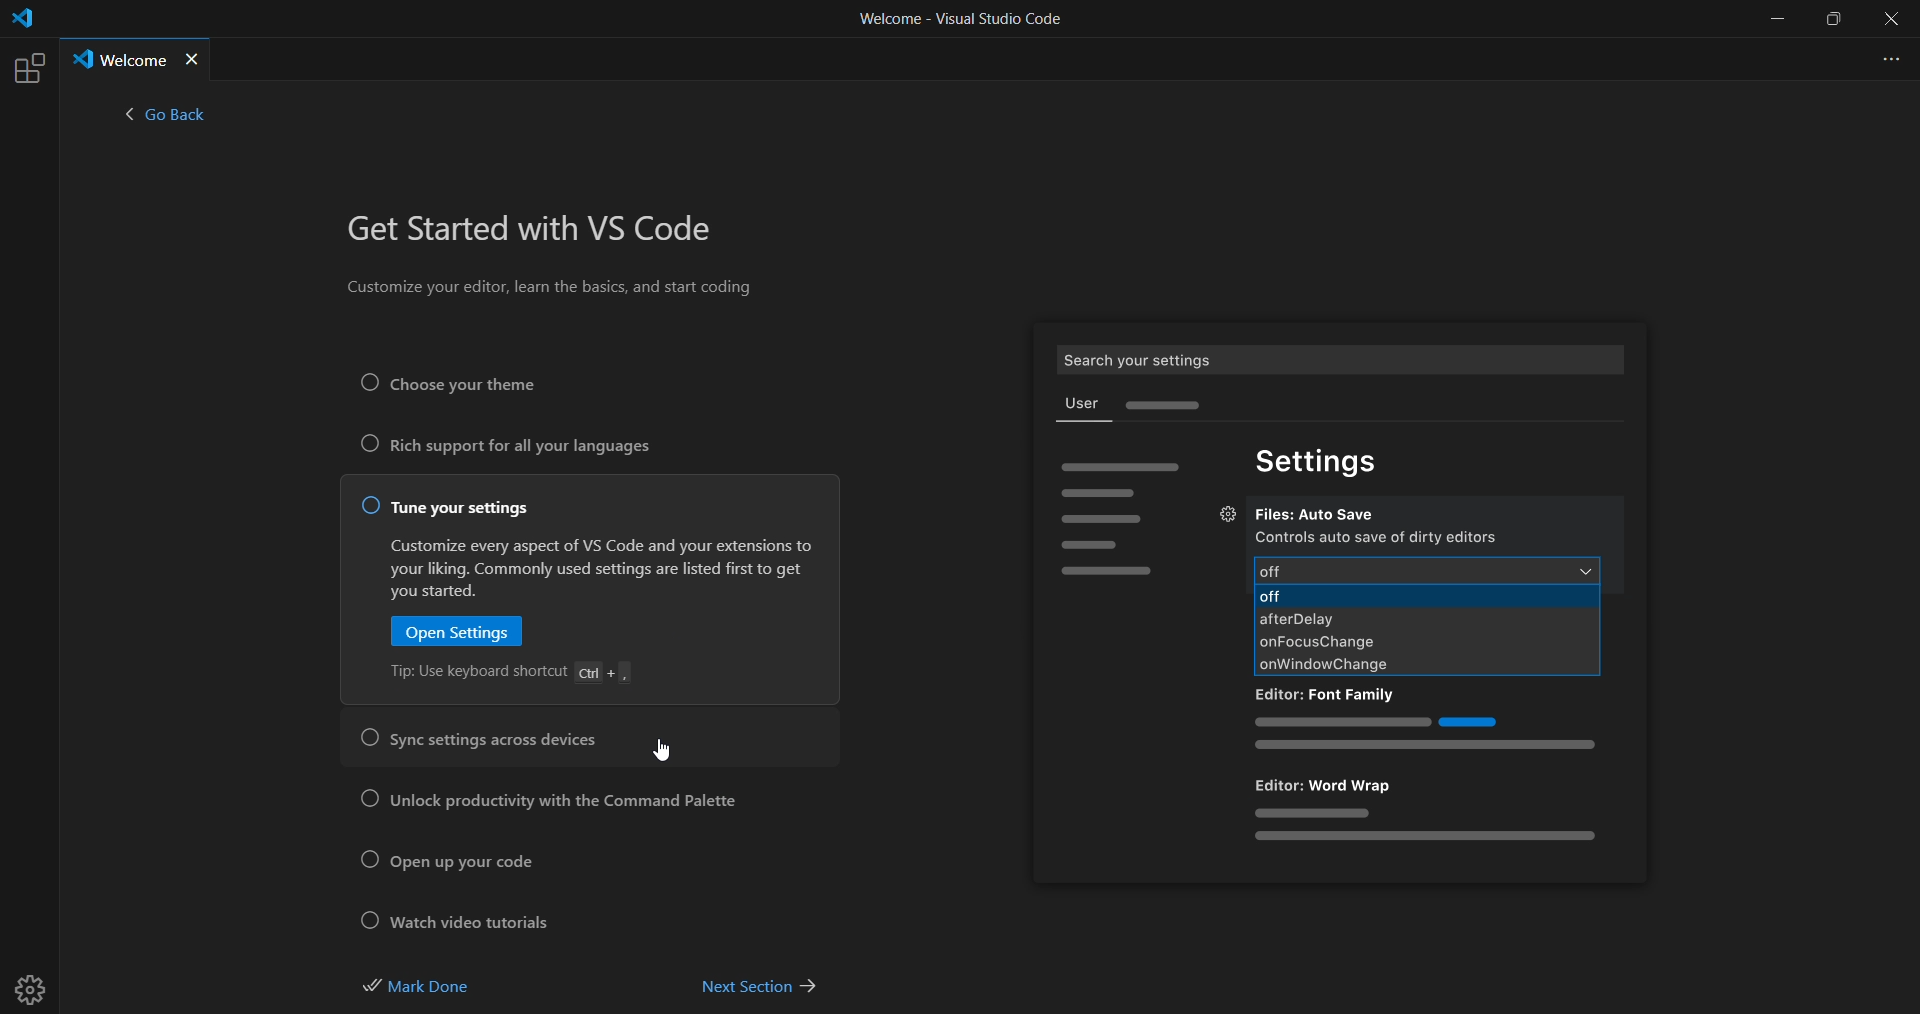 This screenshot has height=1014, width=1920. I want to click on logo, so click(21, 22).